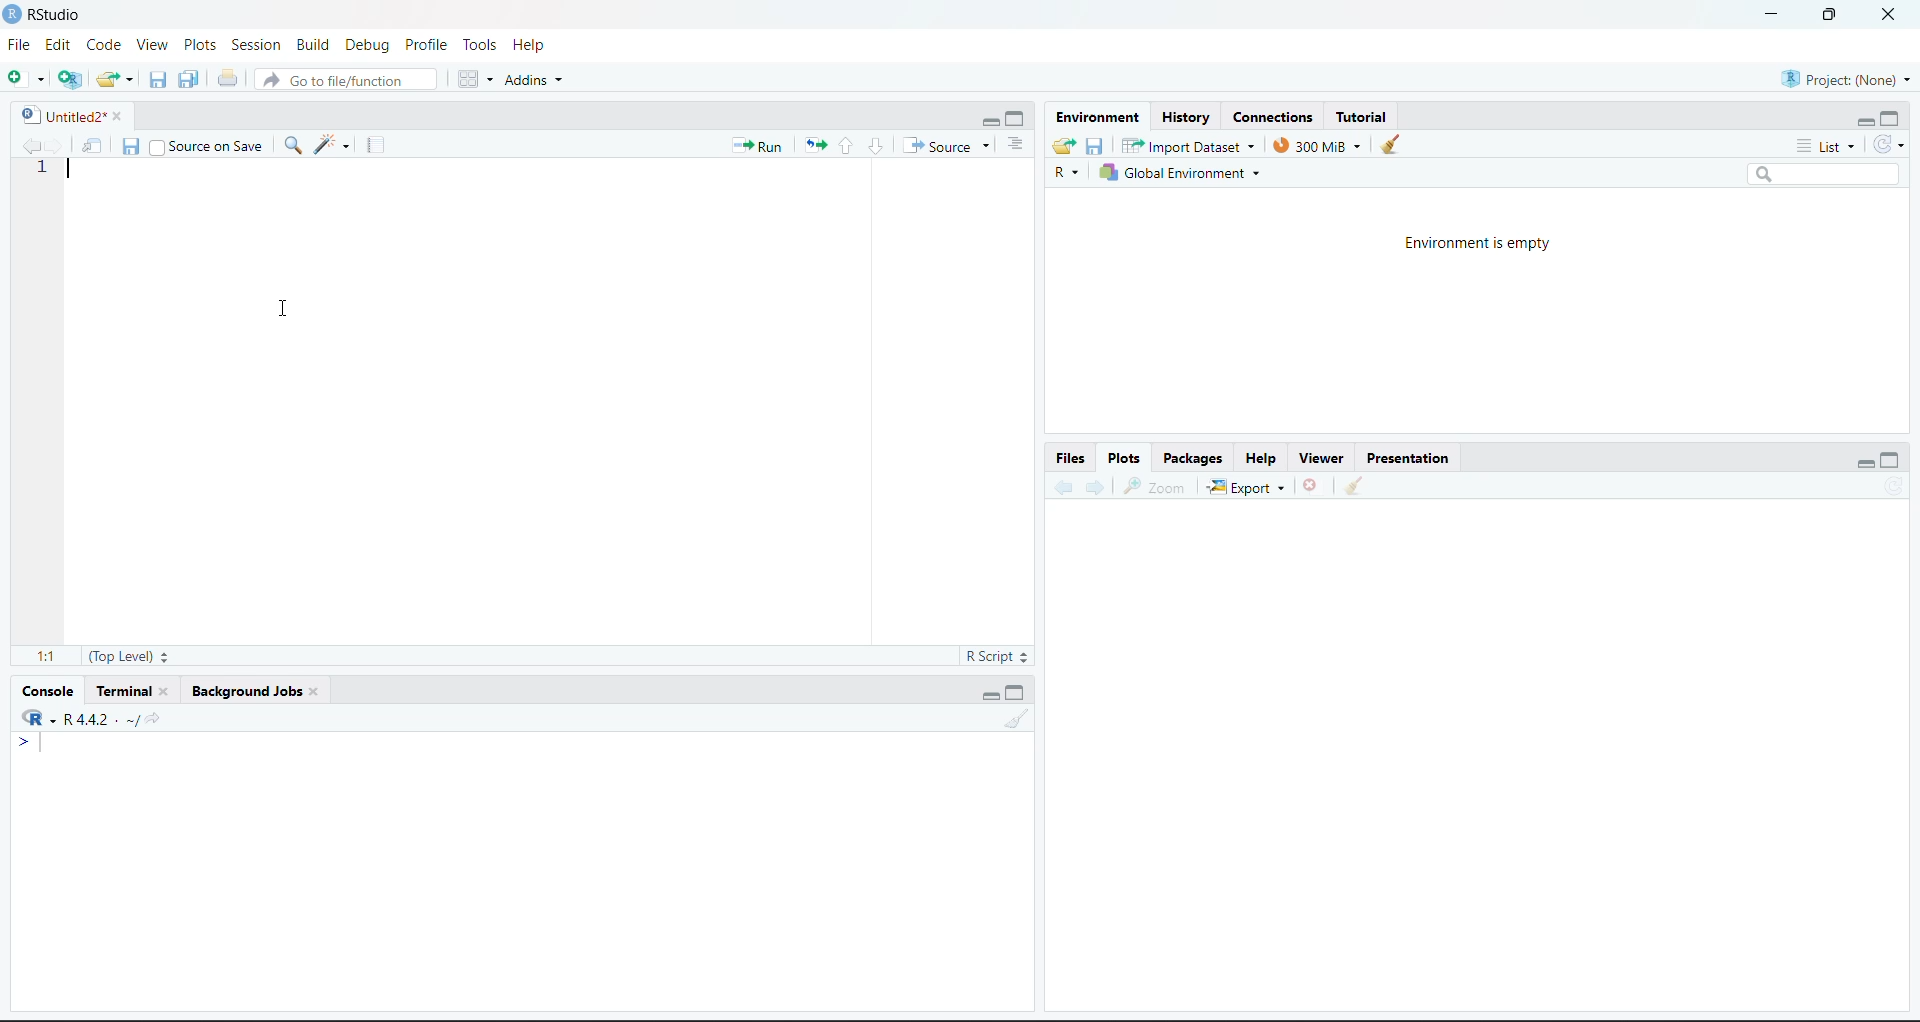  I want to click on 1:1, so click(44, 657).